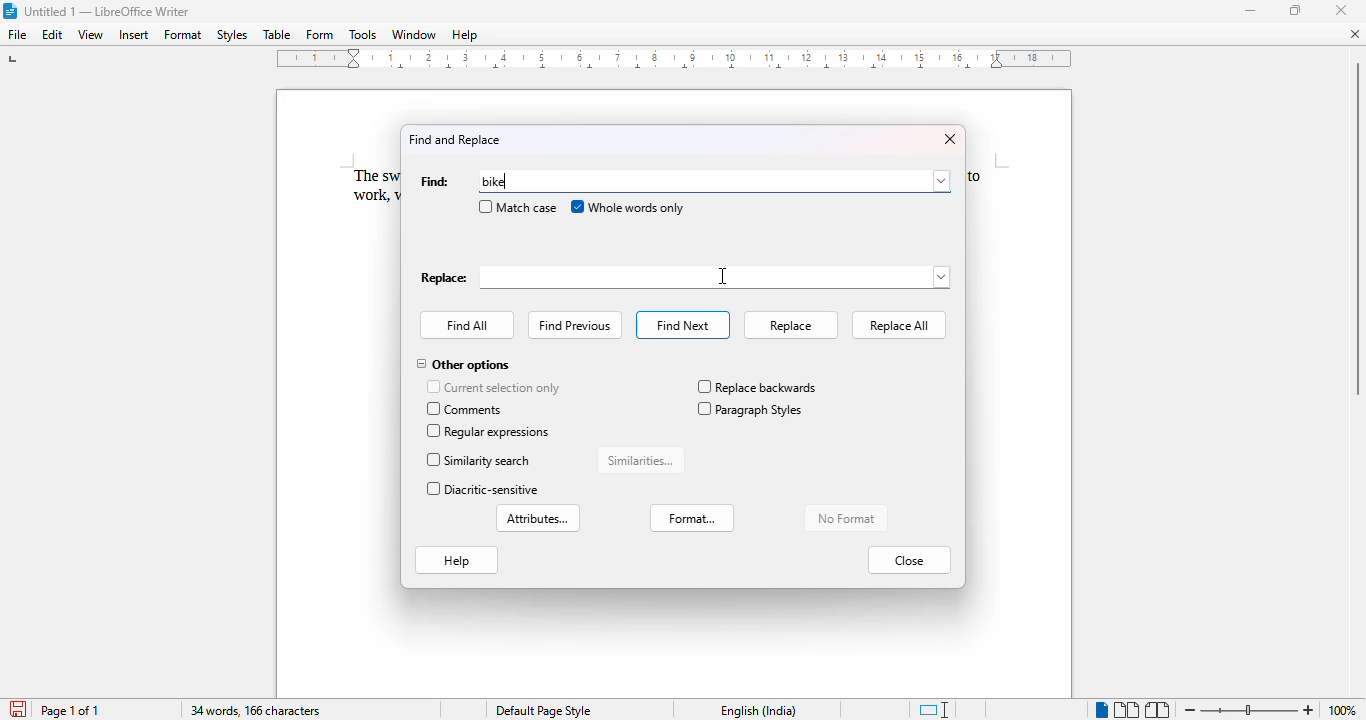  What do you see at coordinates (363, 186) in the screenshot?
I see `The sw work,` at bounding box center [363, 186].